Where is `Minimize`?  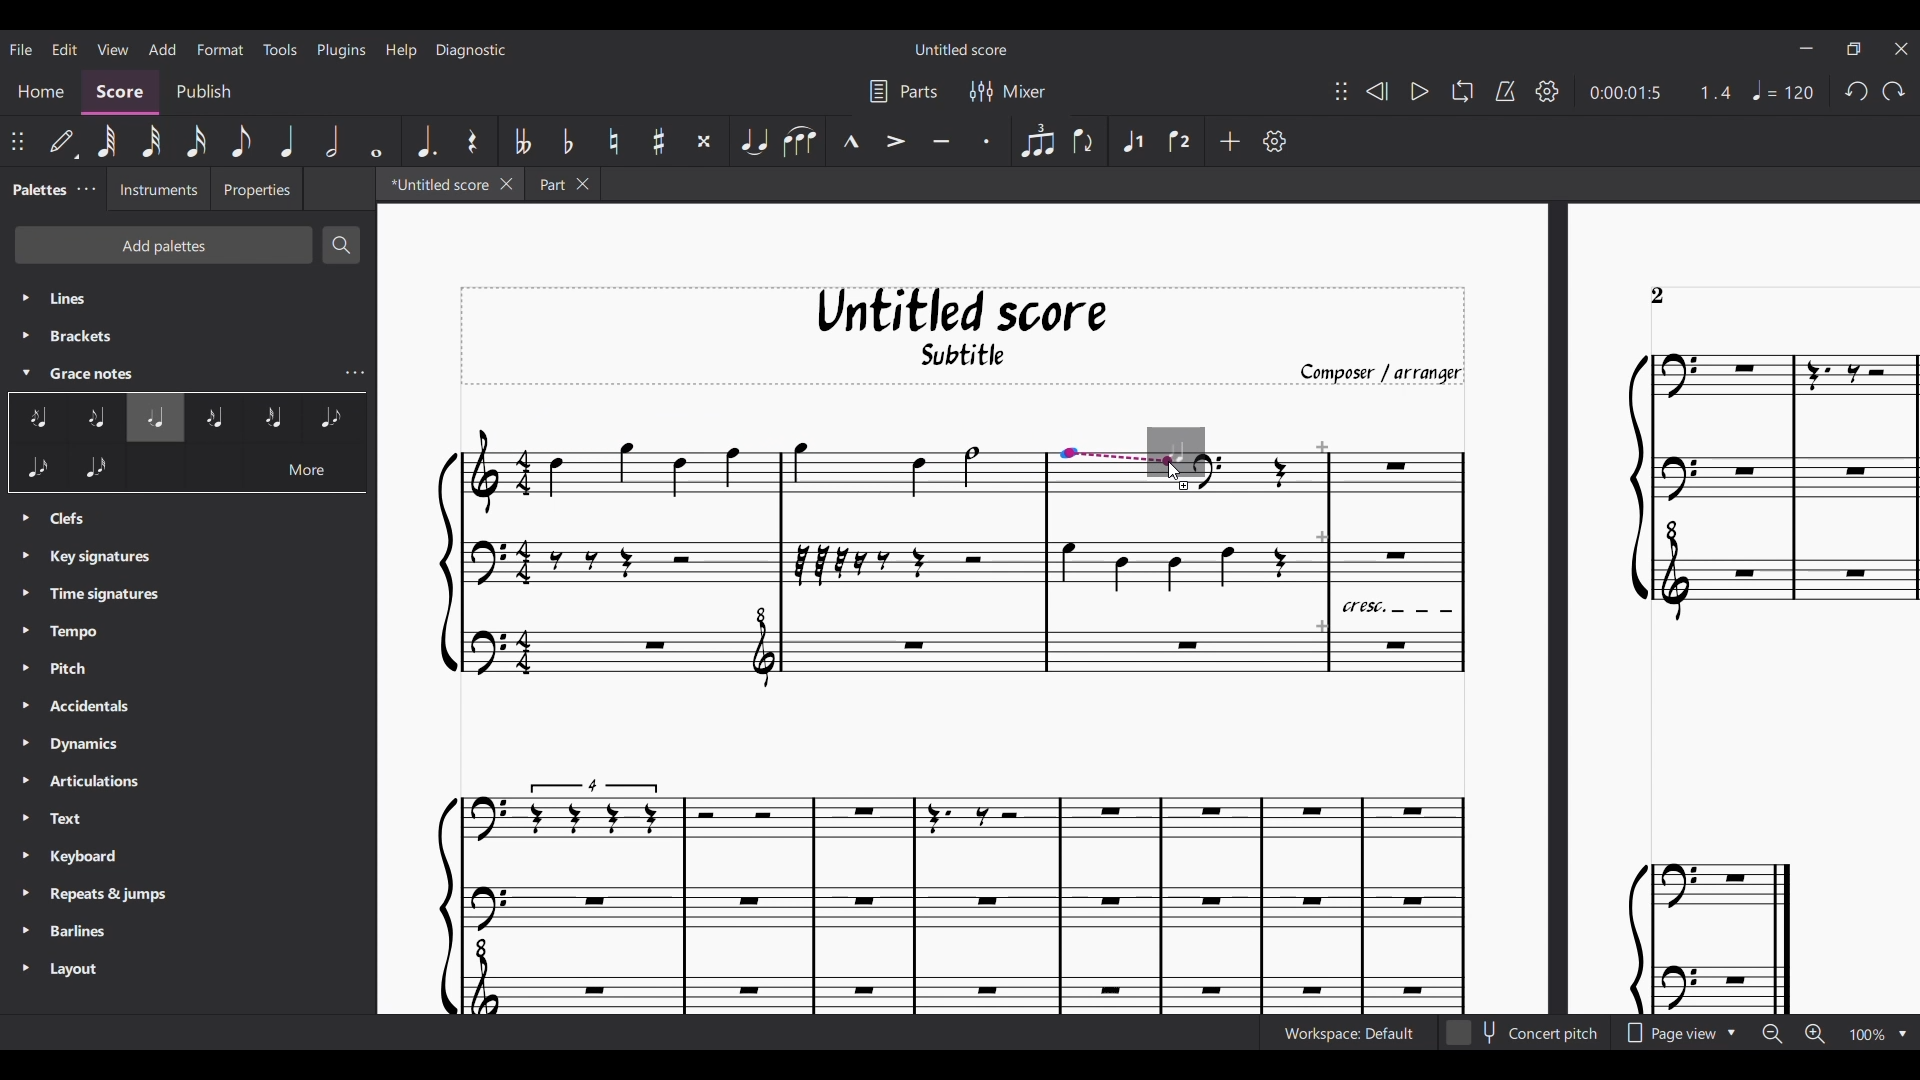
Minimize is located at coordinates (1807, 48).